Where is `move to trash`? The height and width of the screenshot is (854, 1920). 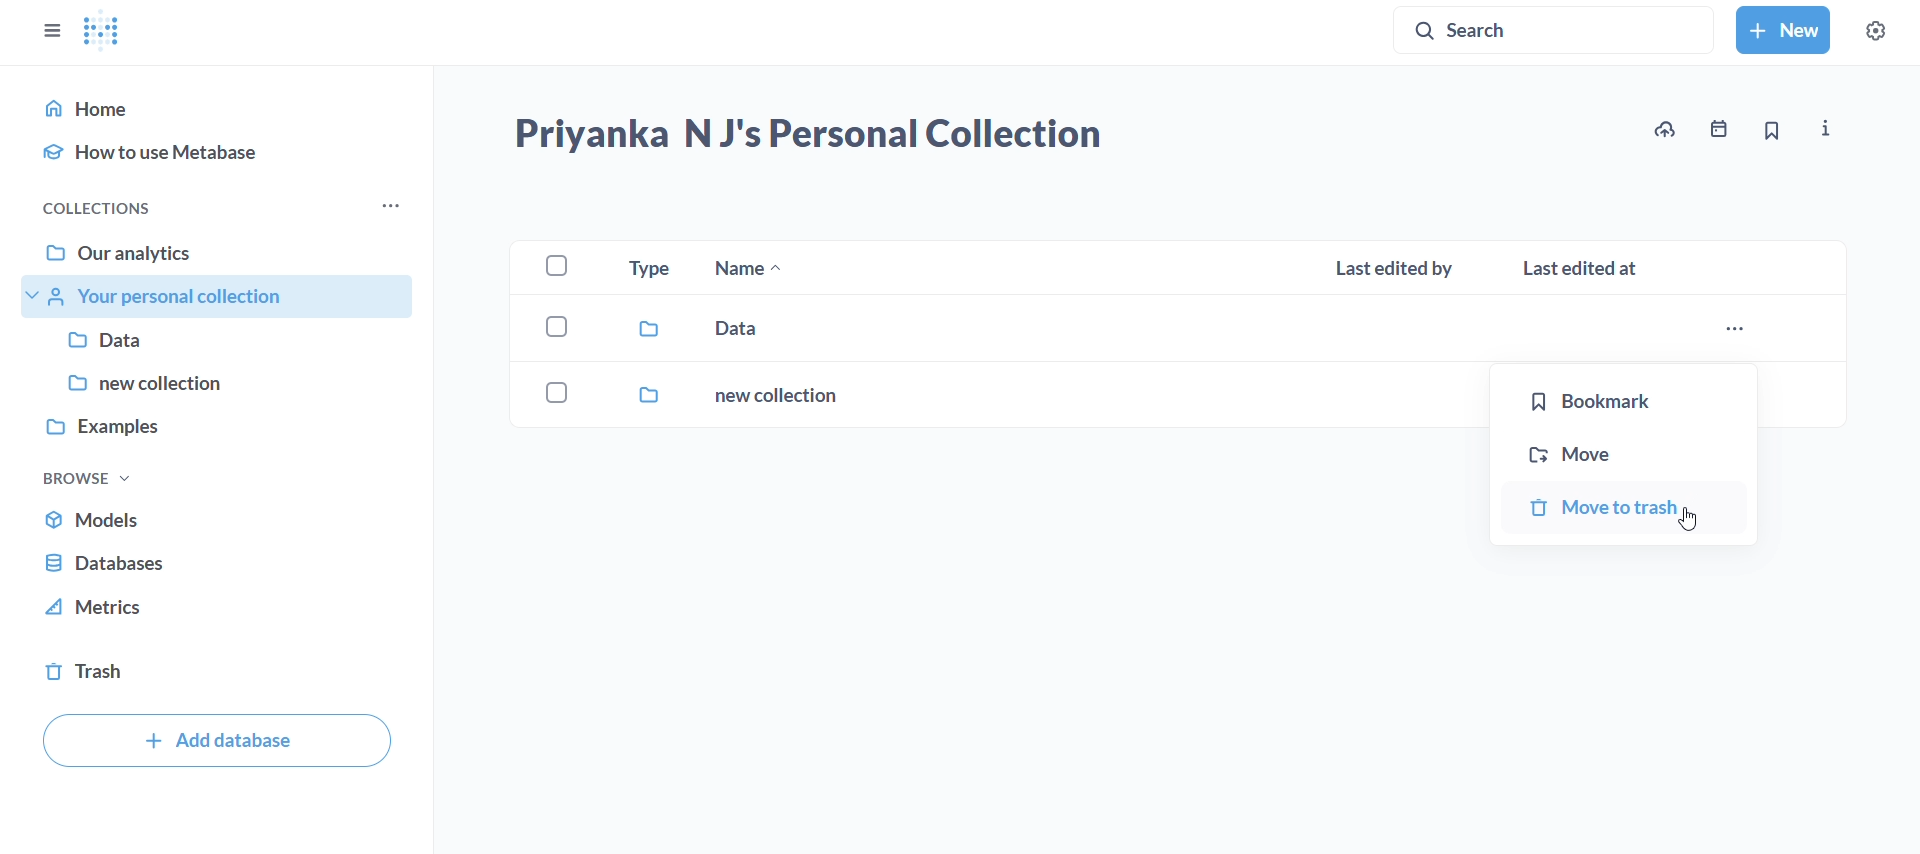
move to trash is located at coordinates (1621, 515).